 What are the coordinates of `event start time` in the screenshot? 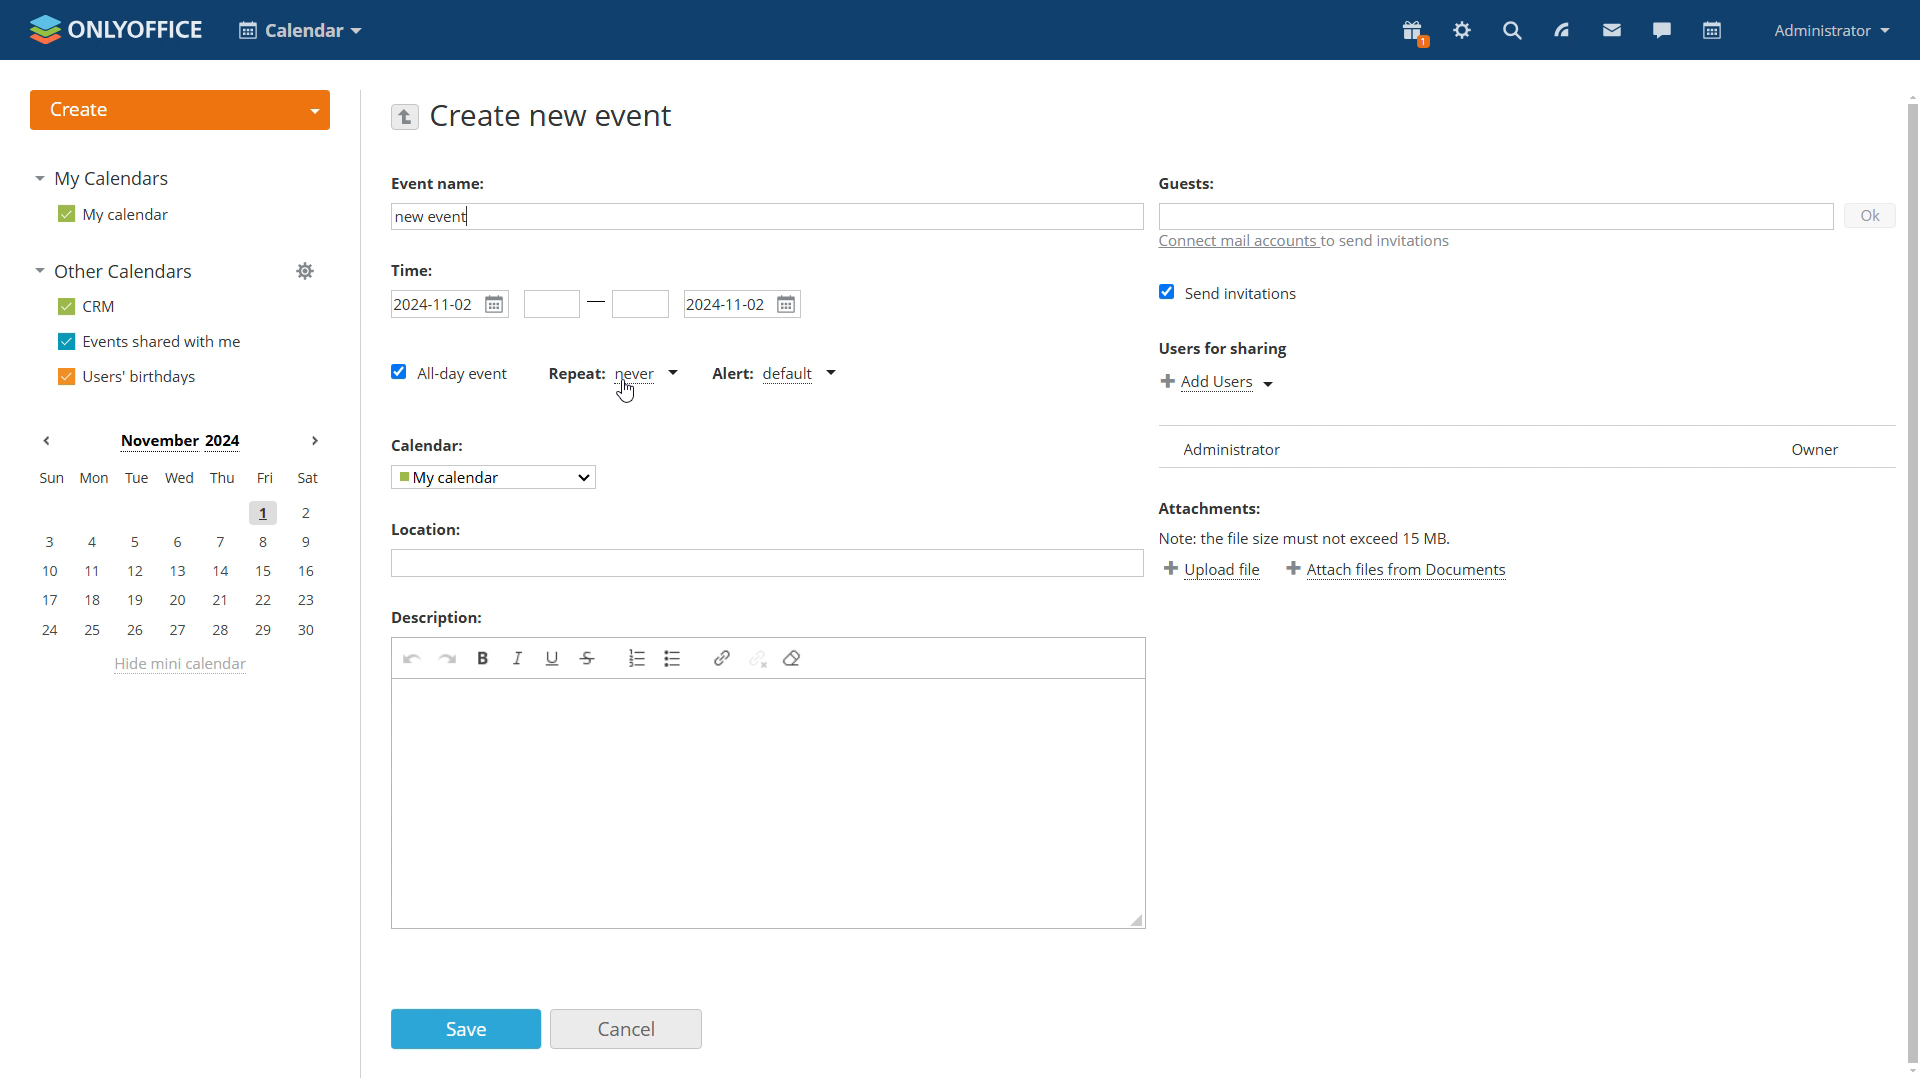 It's located at (549, 303).